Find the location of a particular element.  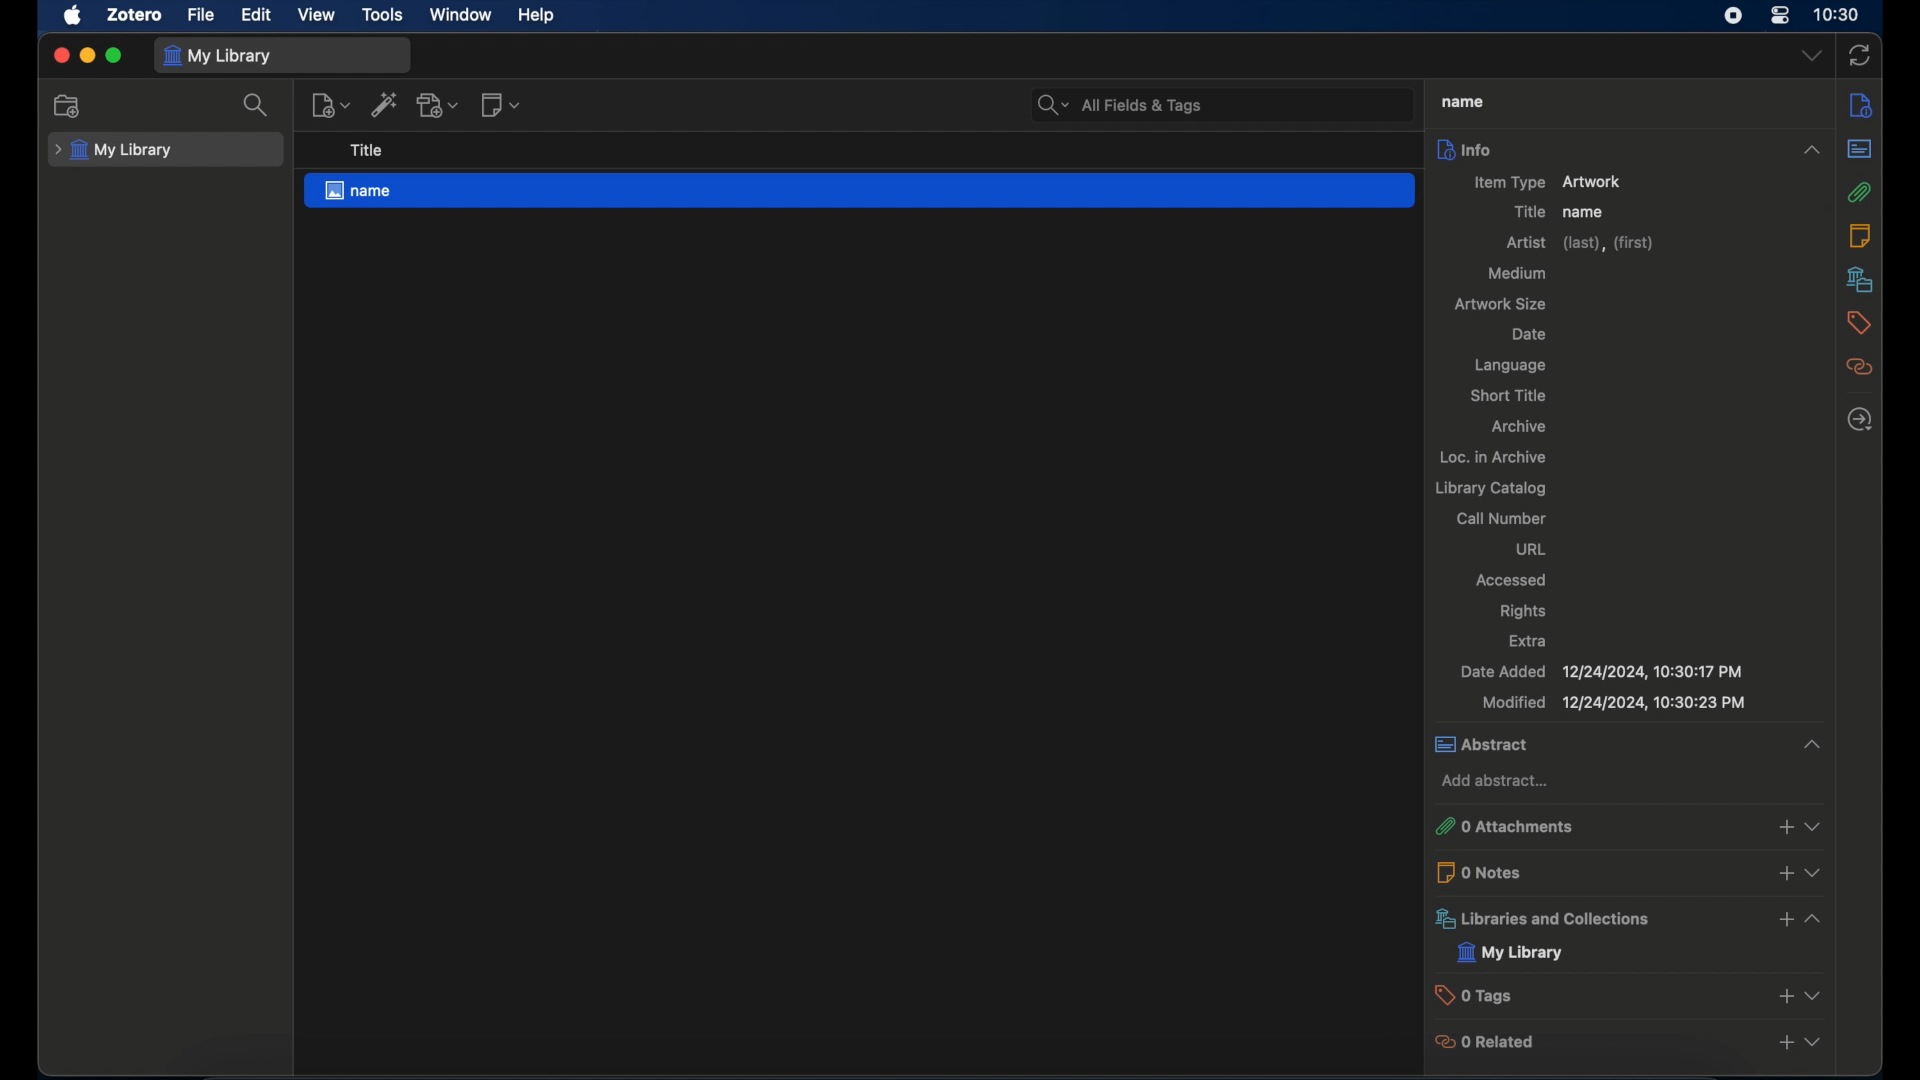

loc. in archive is located at coordinates (1490, 457).